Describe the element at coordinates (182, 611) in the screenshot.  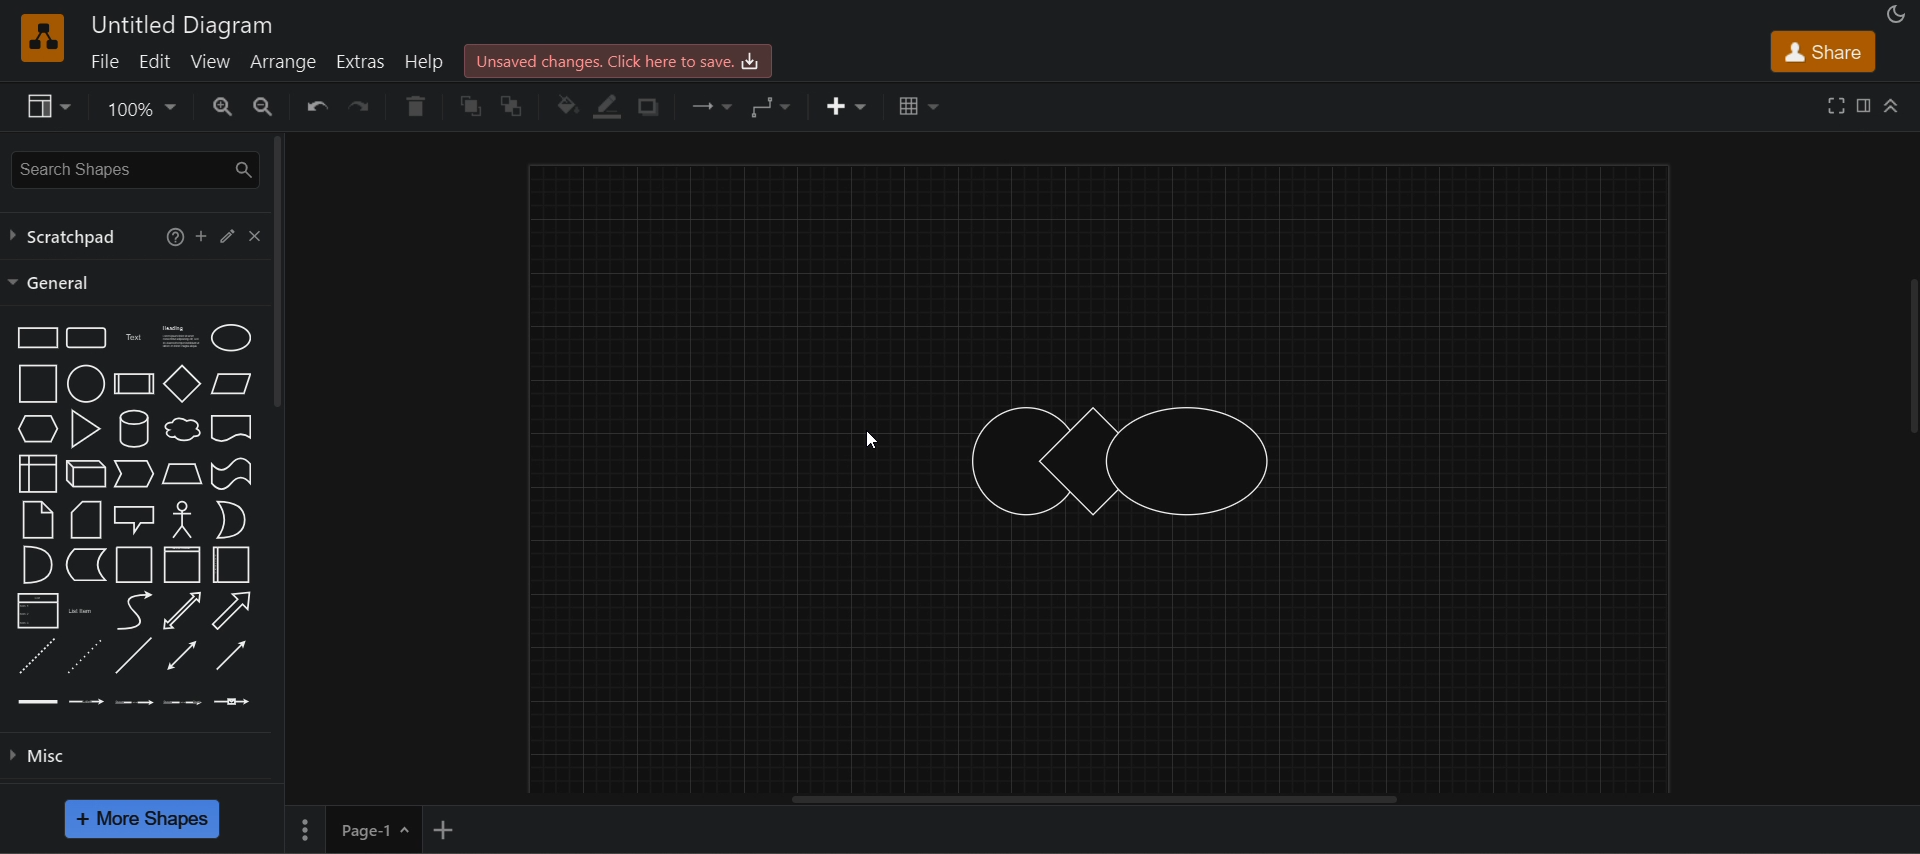
I see `Bidirectional arrow` at that location.